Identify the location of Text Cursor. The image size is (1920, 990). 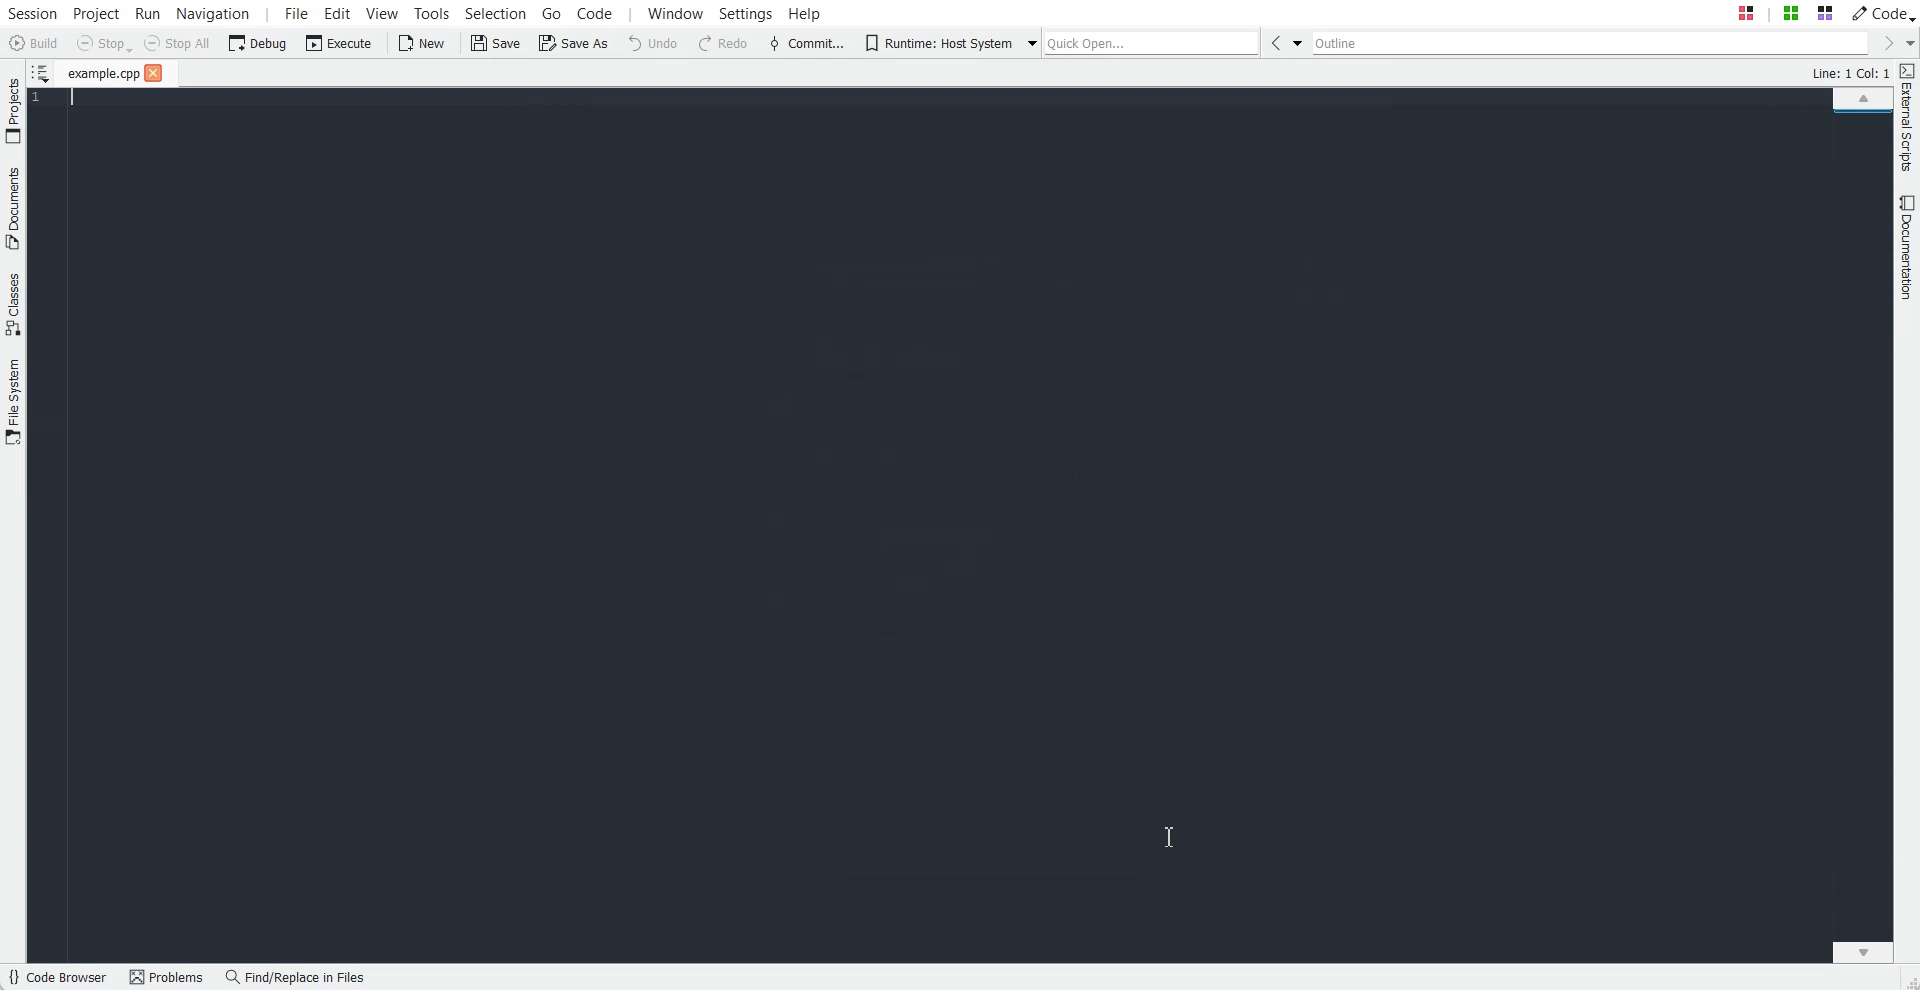
(1166, 835).